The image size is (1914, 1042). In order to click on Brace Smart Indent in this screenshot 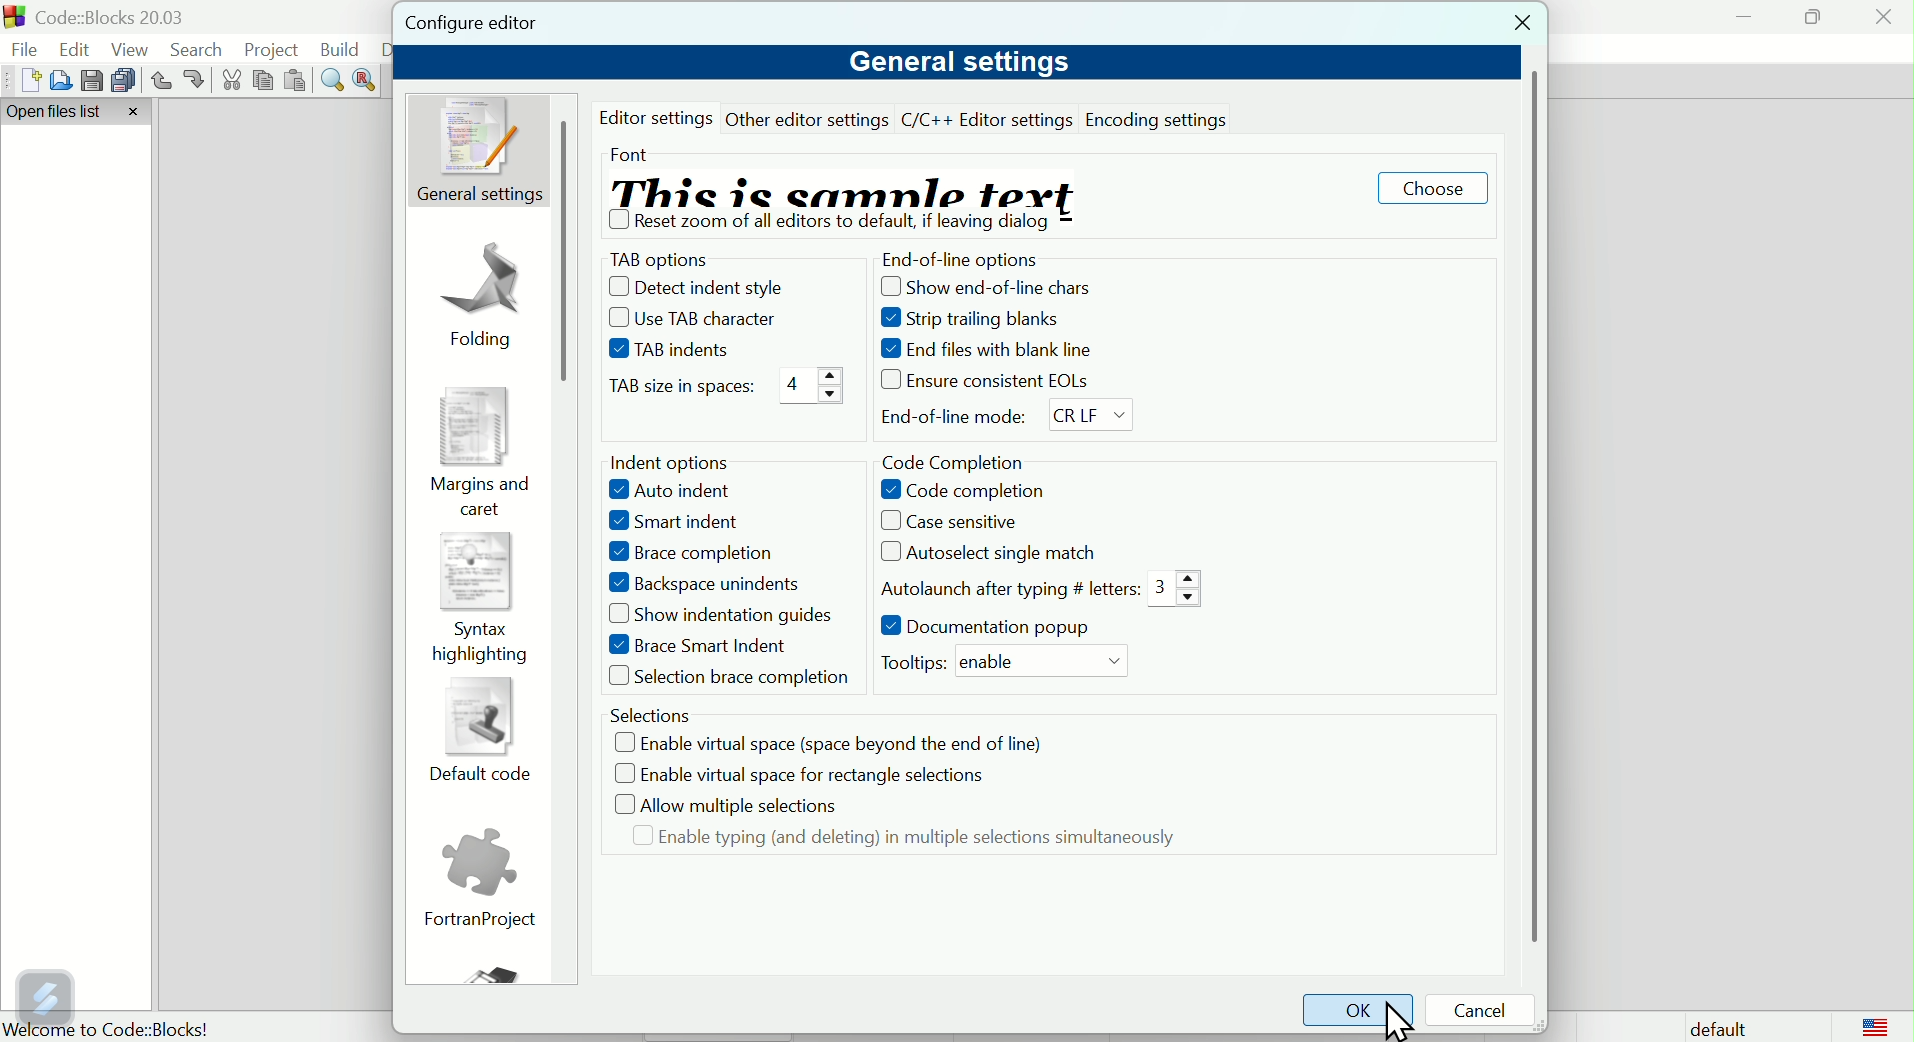, I will do `click(690, 646)`.